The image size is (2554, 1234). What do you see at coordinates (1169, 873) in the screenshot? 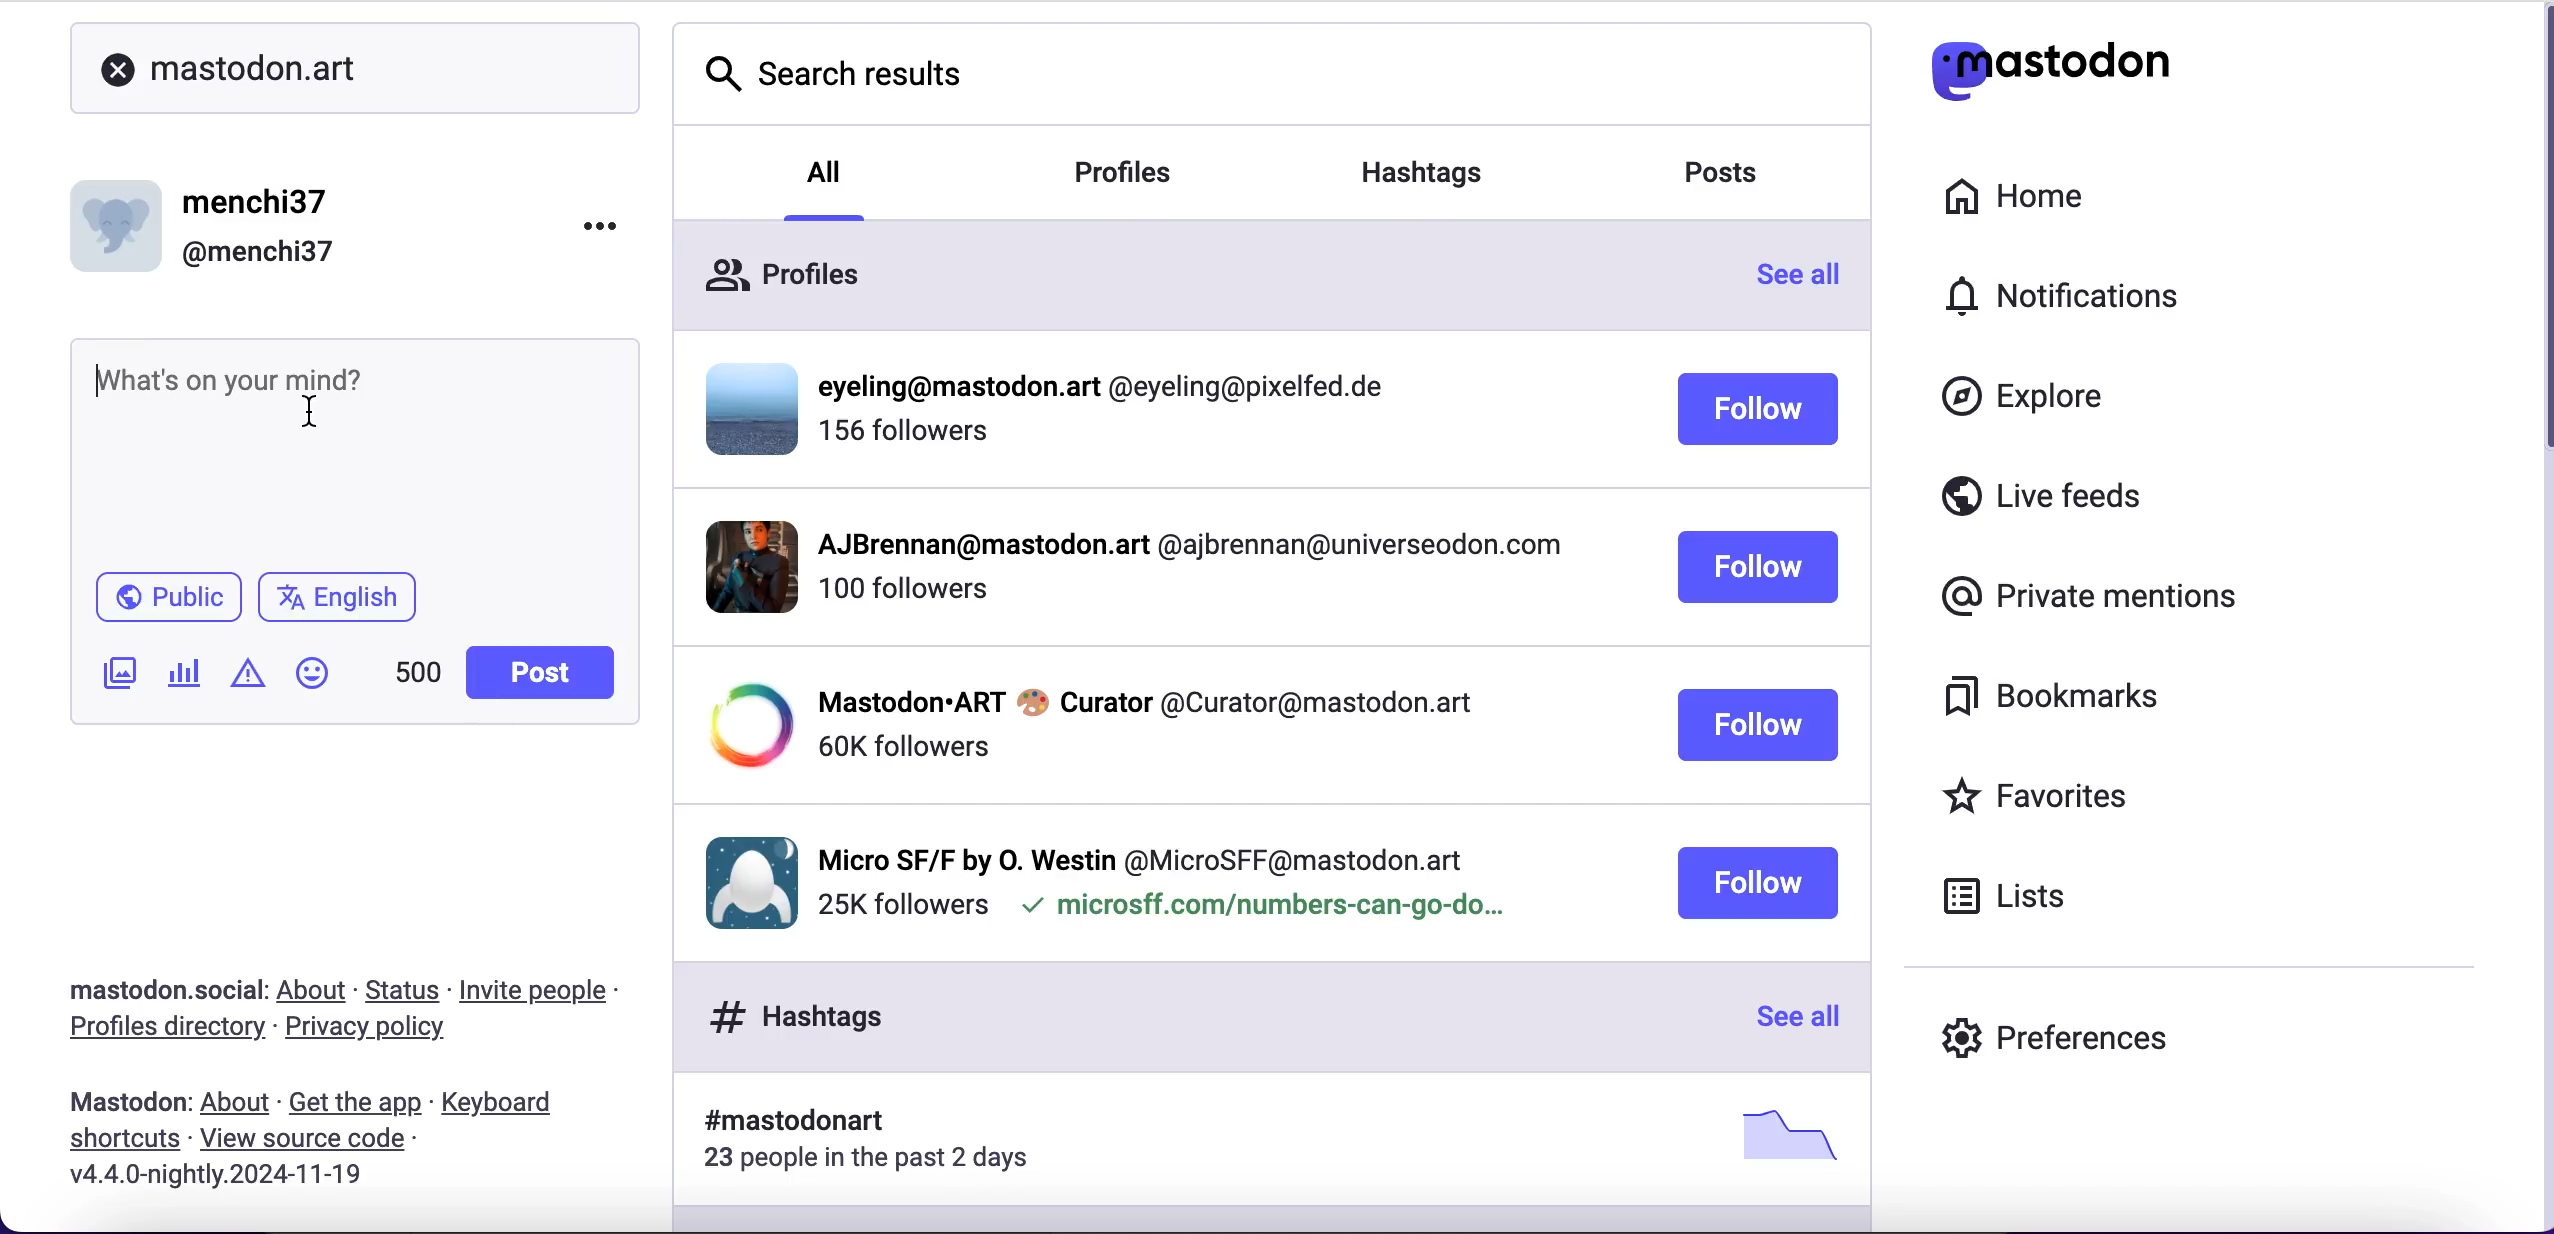
I see `user profile` at bounding box center [1169, 873].